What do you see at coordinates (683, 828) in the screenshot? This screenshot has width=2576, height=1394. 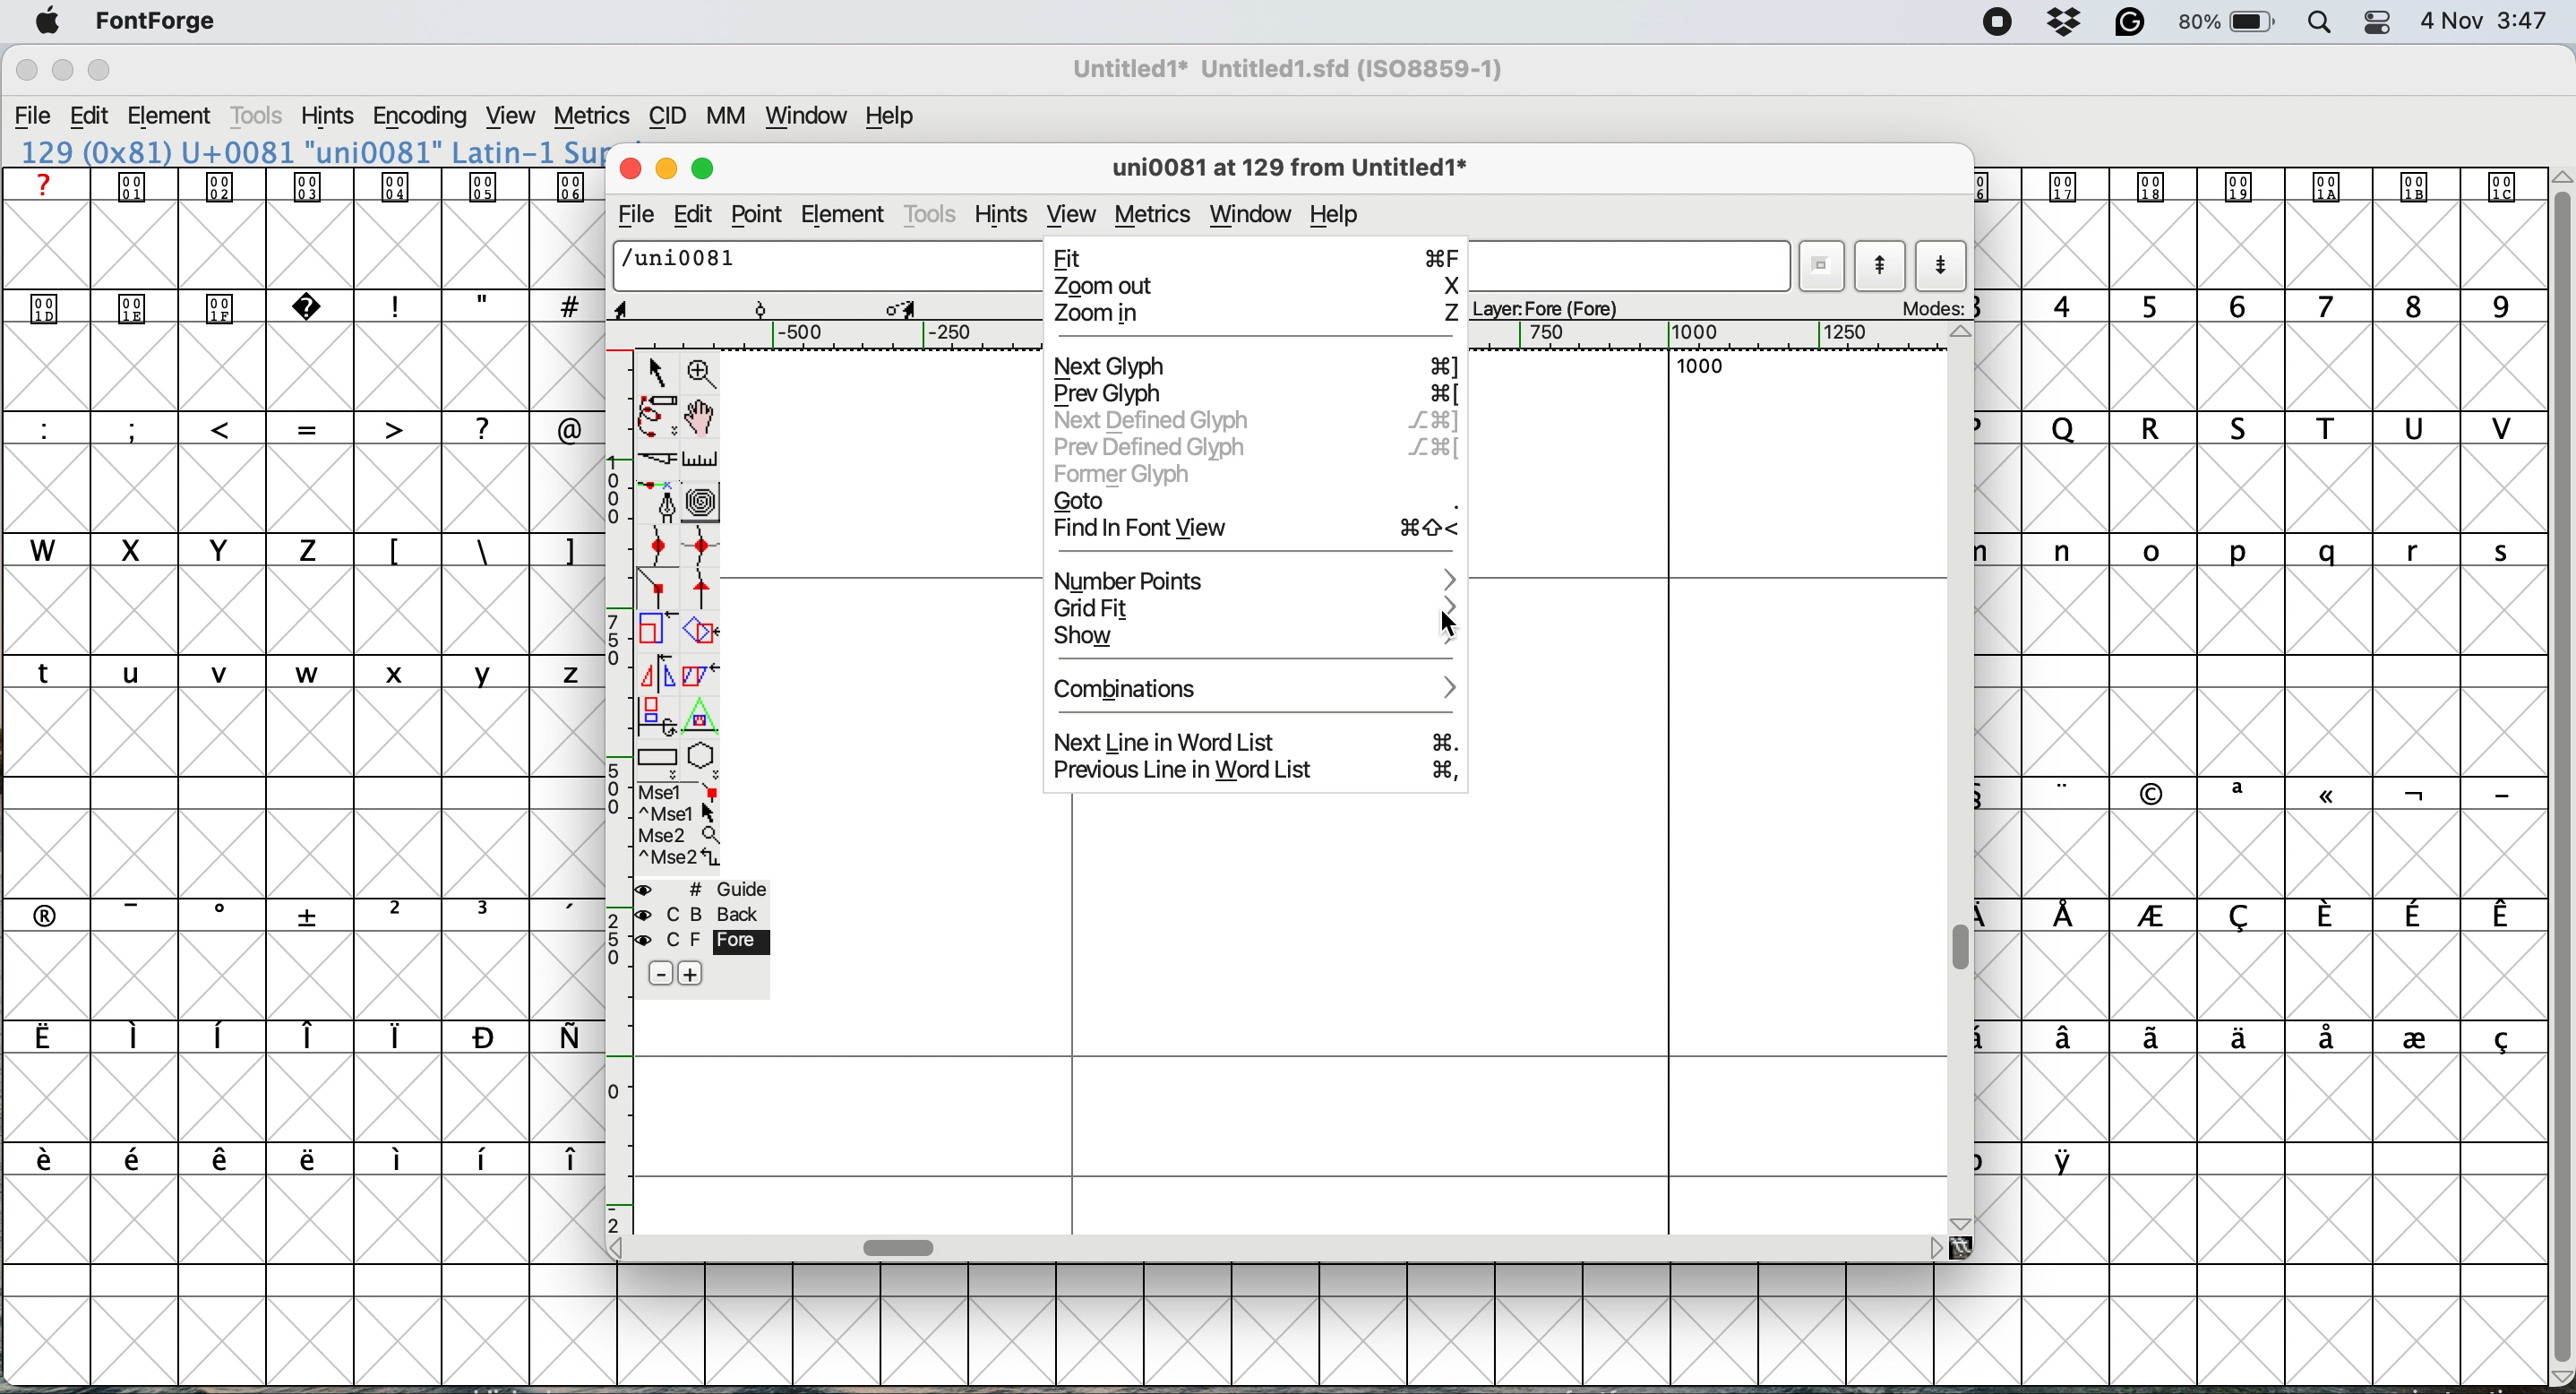 I see `selections` at bounding box center [683, 828].